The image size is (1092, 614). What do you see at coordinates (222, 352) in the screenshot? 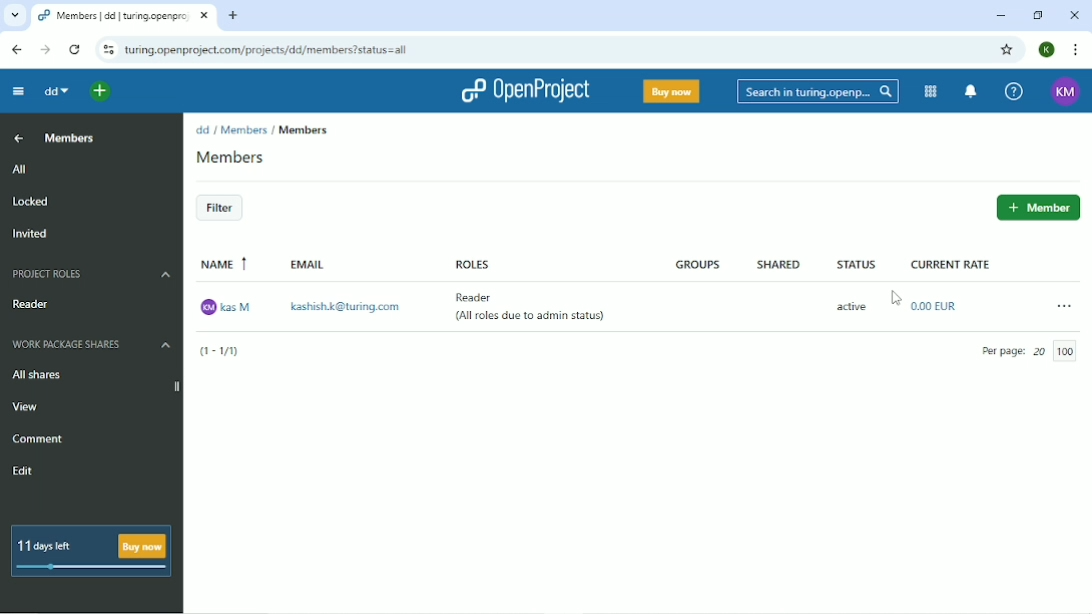
I see `(1-1/1)` at bounding box center [222, 352].